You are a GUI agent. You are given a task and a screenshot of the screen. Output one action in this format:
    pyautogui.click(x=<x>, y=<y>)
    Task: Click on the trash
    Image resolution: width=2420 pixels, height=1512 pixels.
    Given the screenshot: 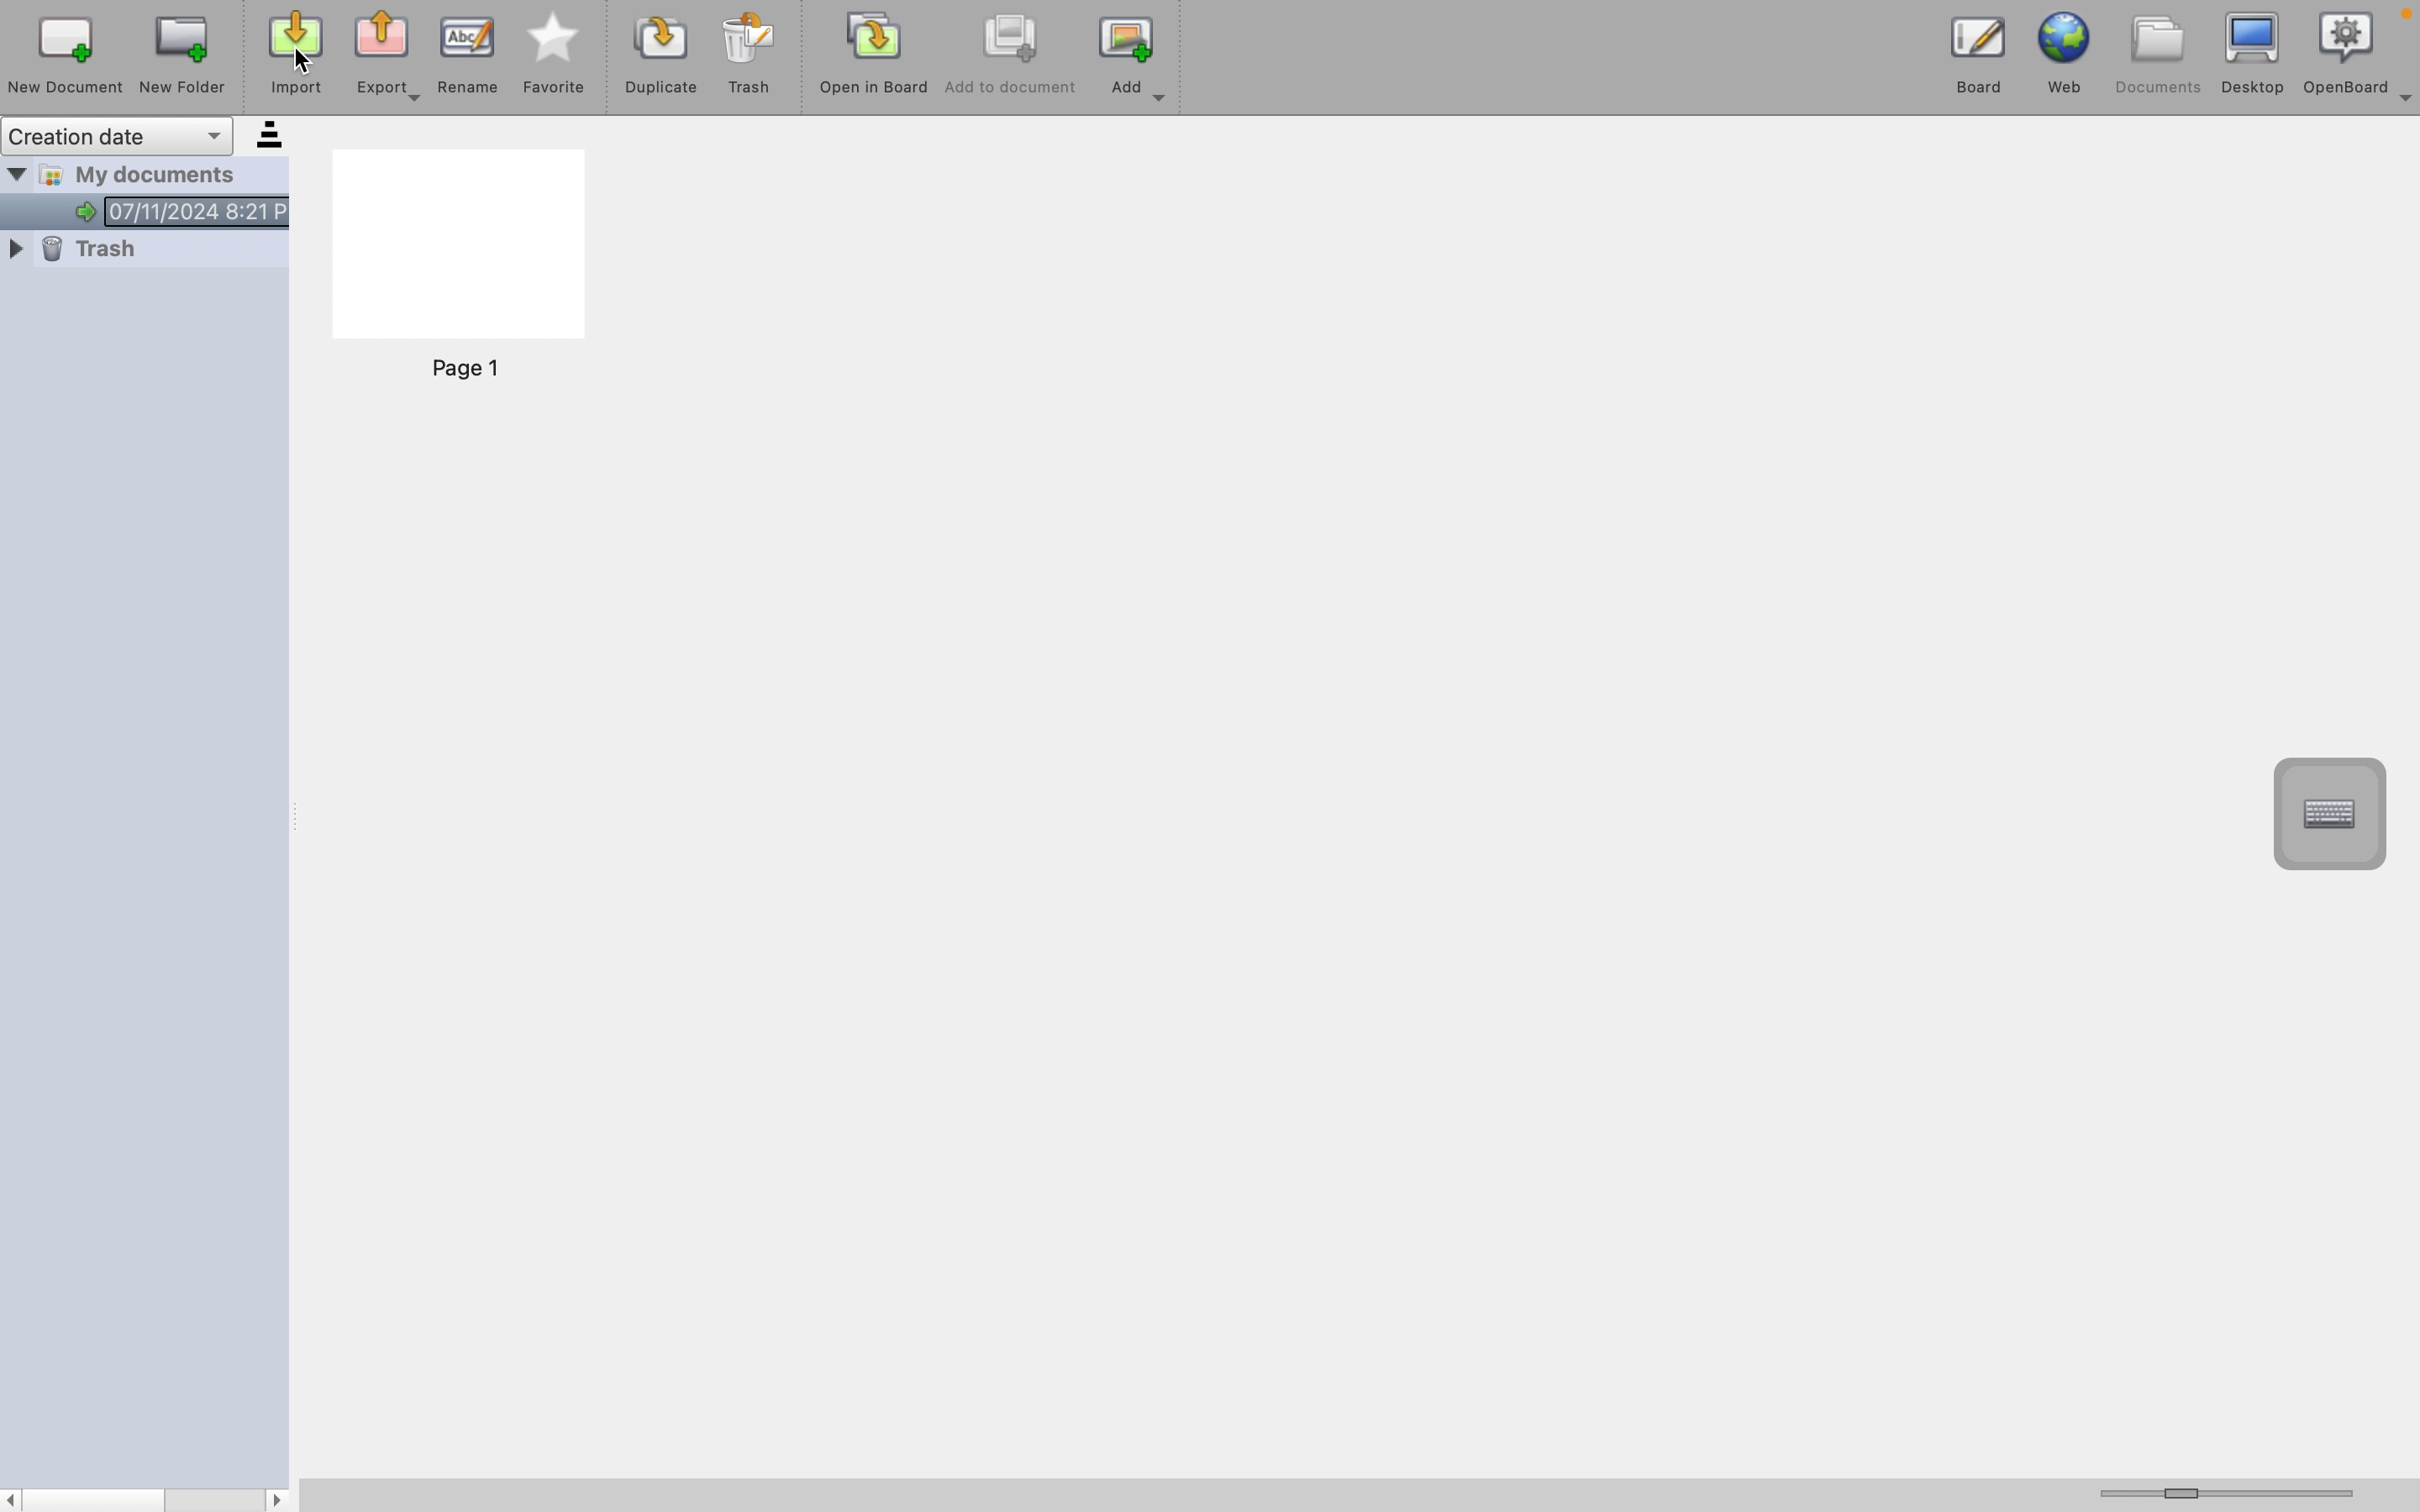 What is the action you would take?
    pyautogui.click(x=752, y=58)
    